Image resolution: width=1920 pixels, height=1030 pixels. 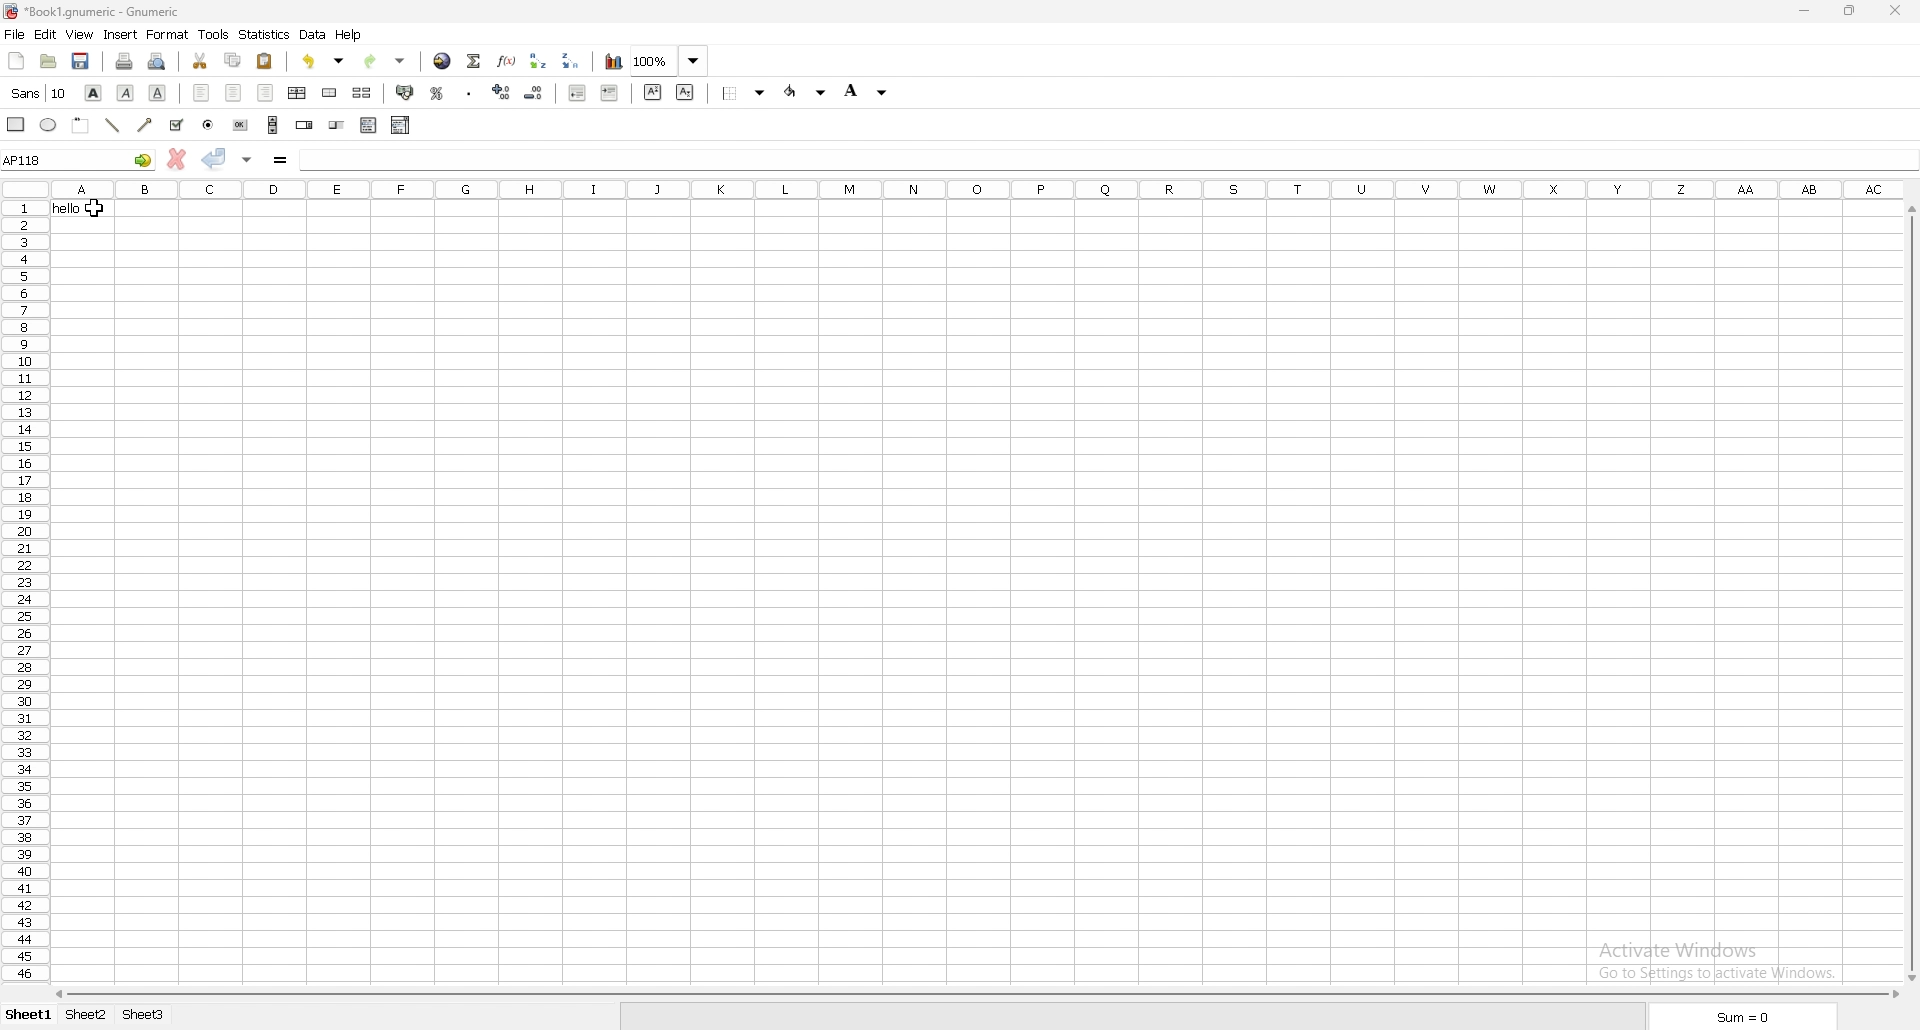 What do you see at coordinates (94, 209) in the screenshot?
I see `cursor` at bounding box center [94, 209].